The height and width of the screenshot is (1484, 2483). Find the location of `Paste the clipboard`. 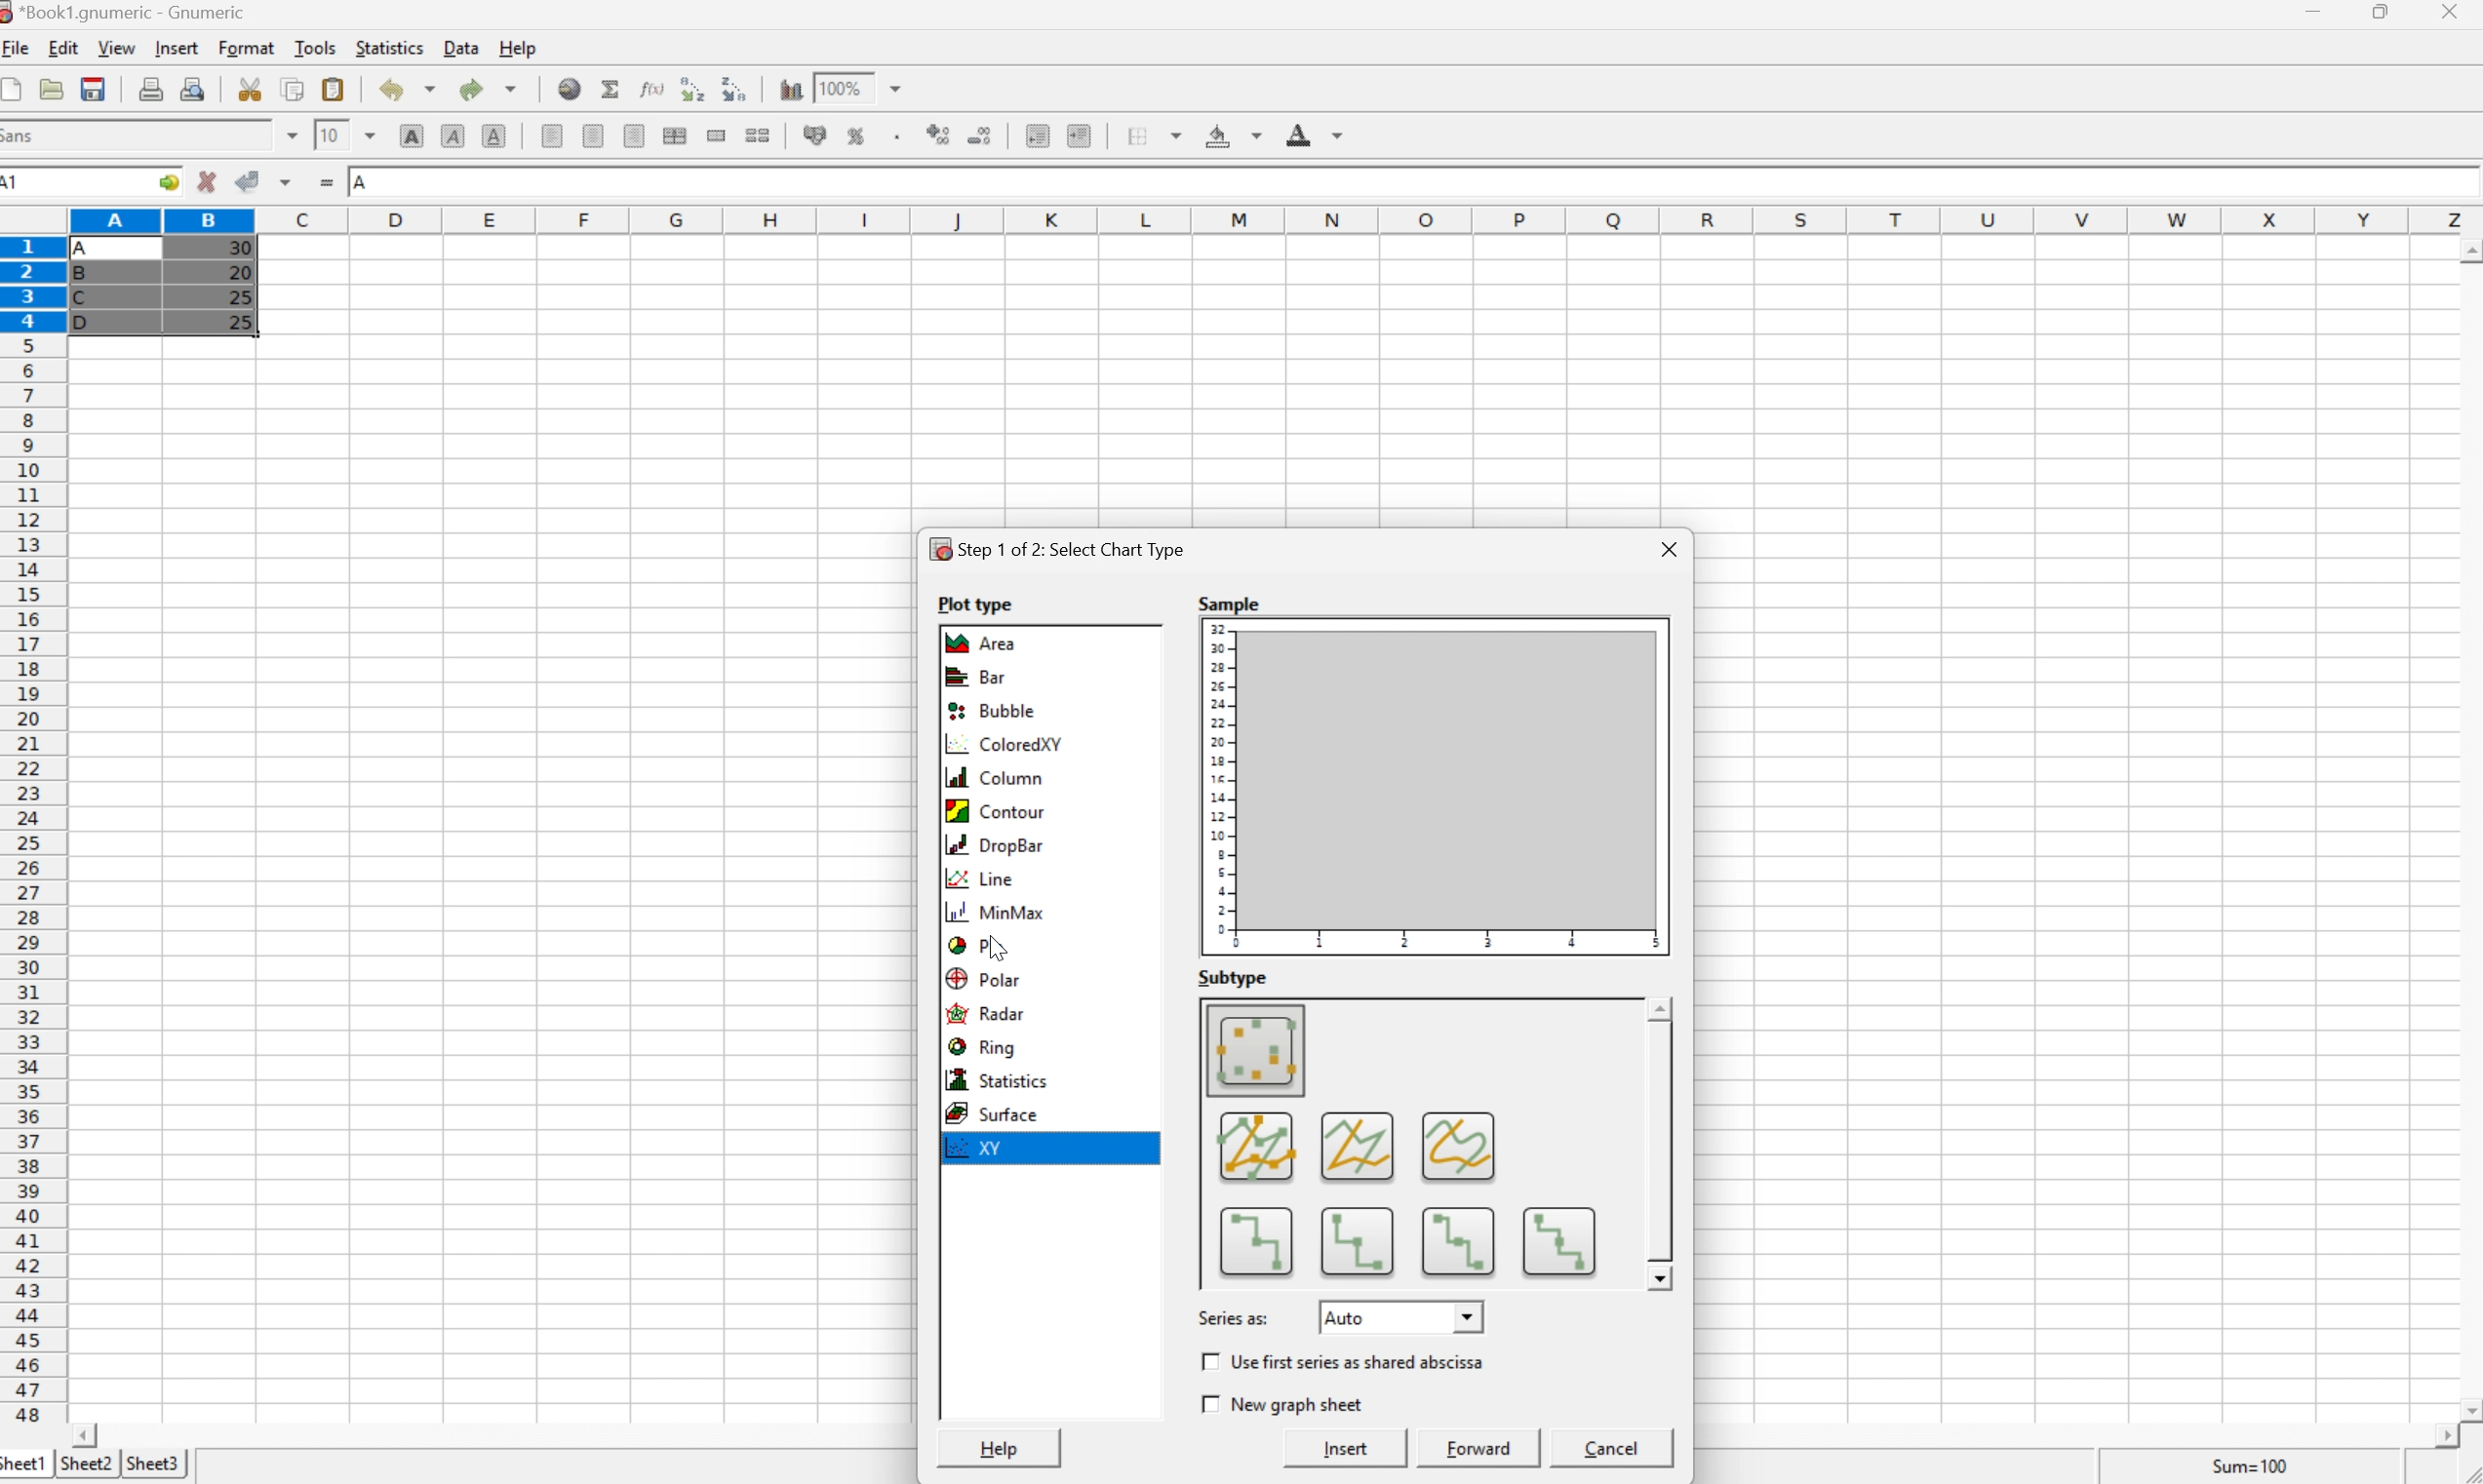

Paste the clipboard is located at coordinates (332, 89).